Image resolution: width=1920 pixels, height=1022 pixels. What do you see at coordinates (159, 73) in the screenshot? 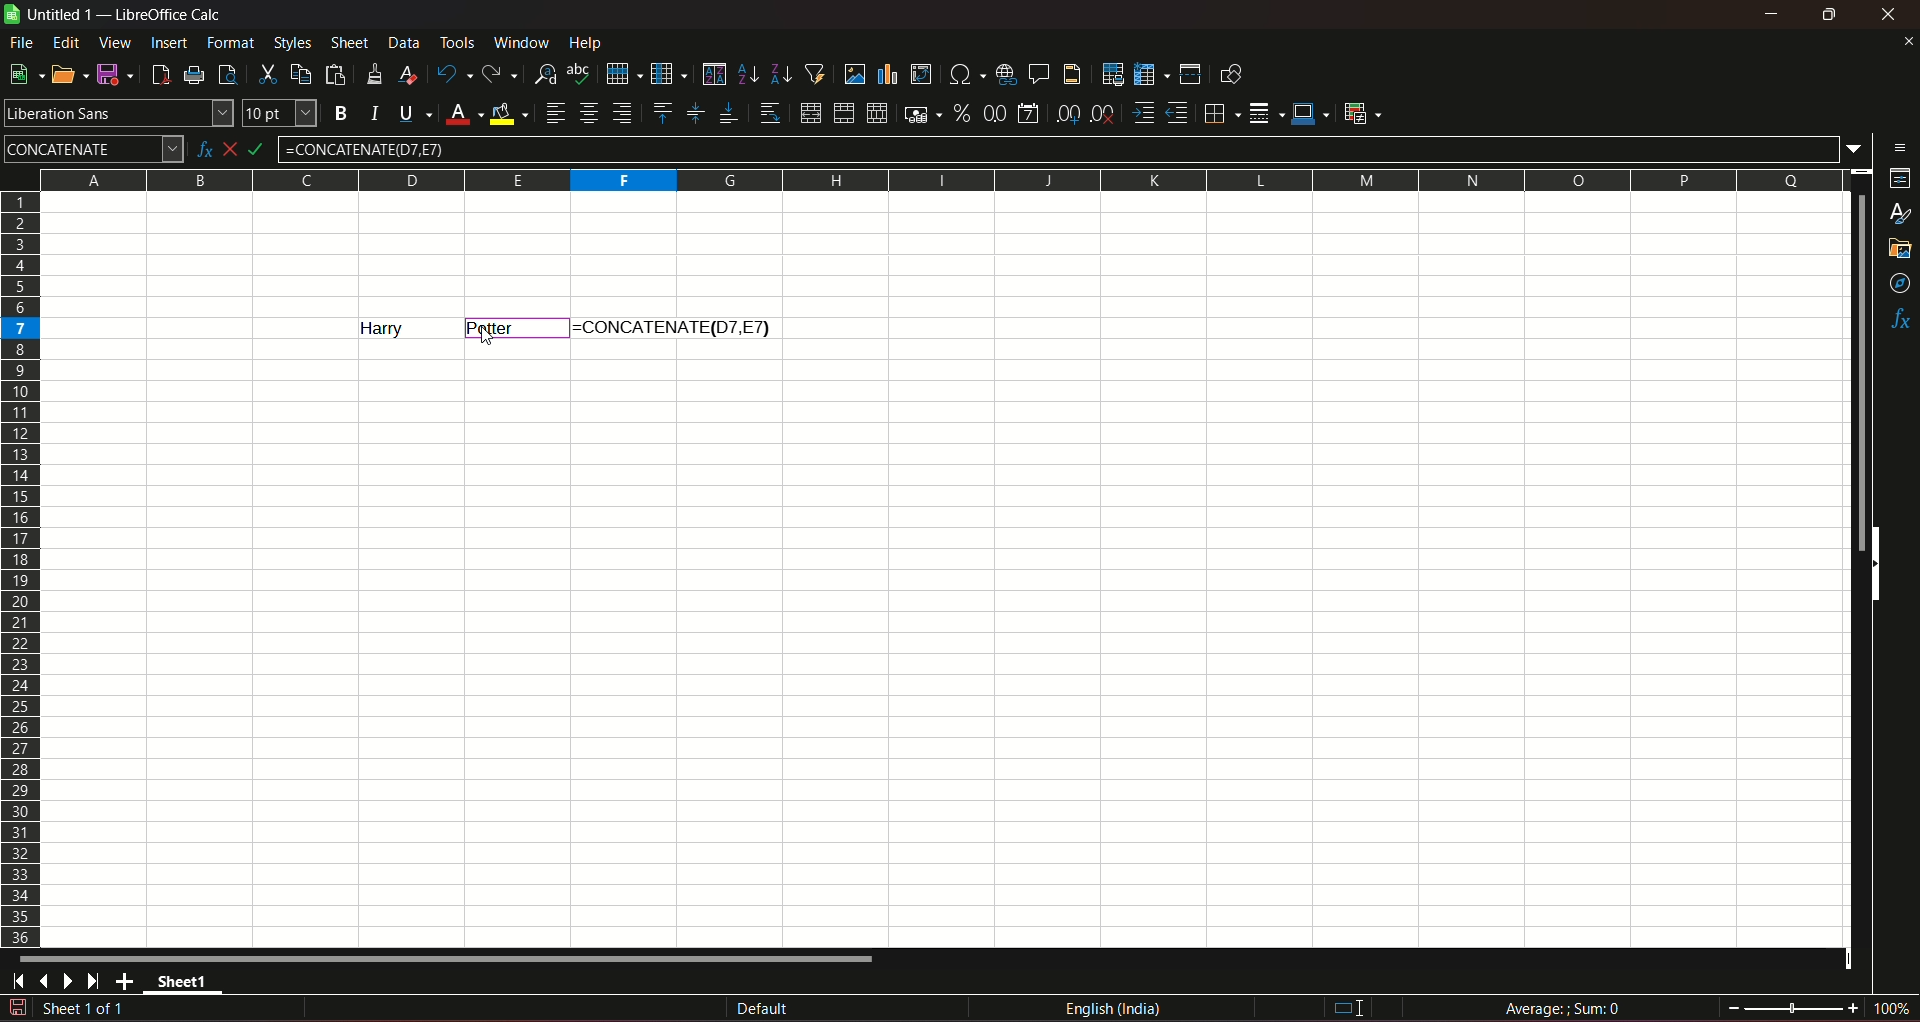
I see `export directly as PDF` at bounding box center [159, 73].